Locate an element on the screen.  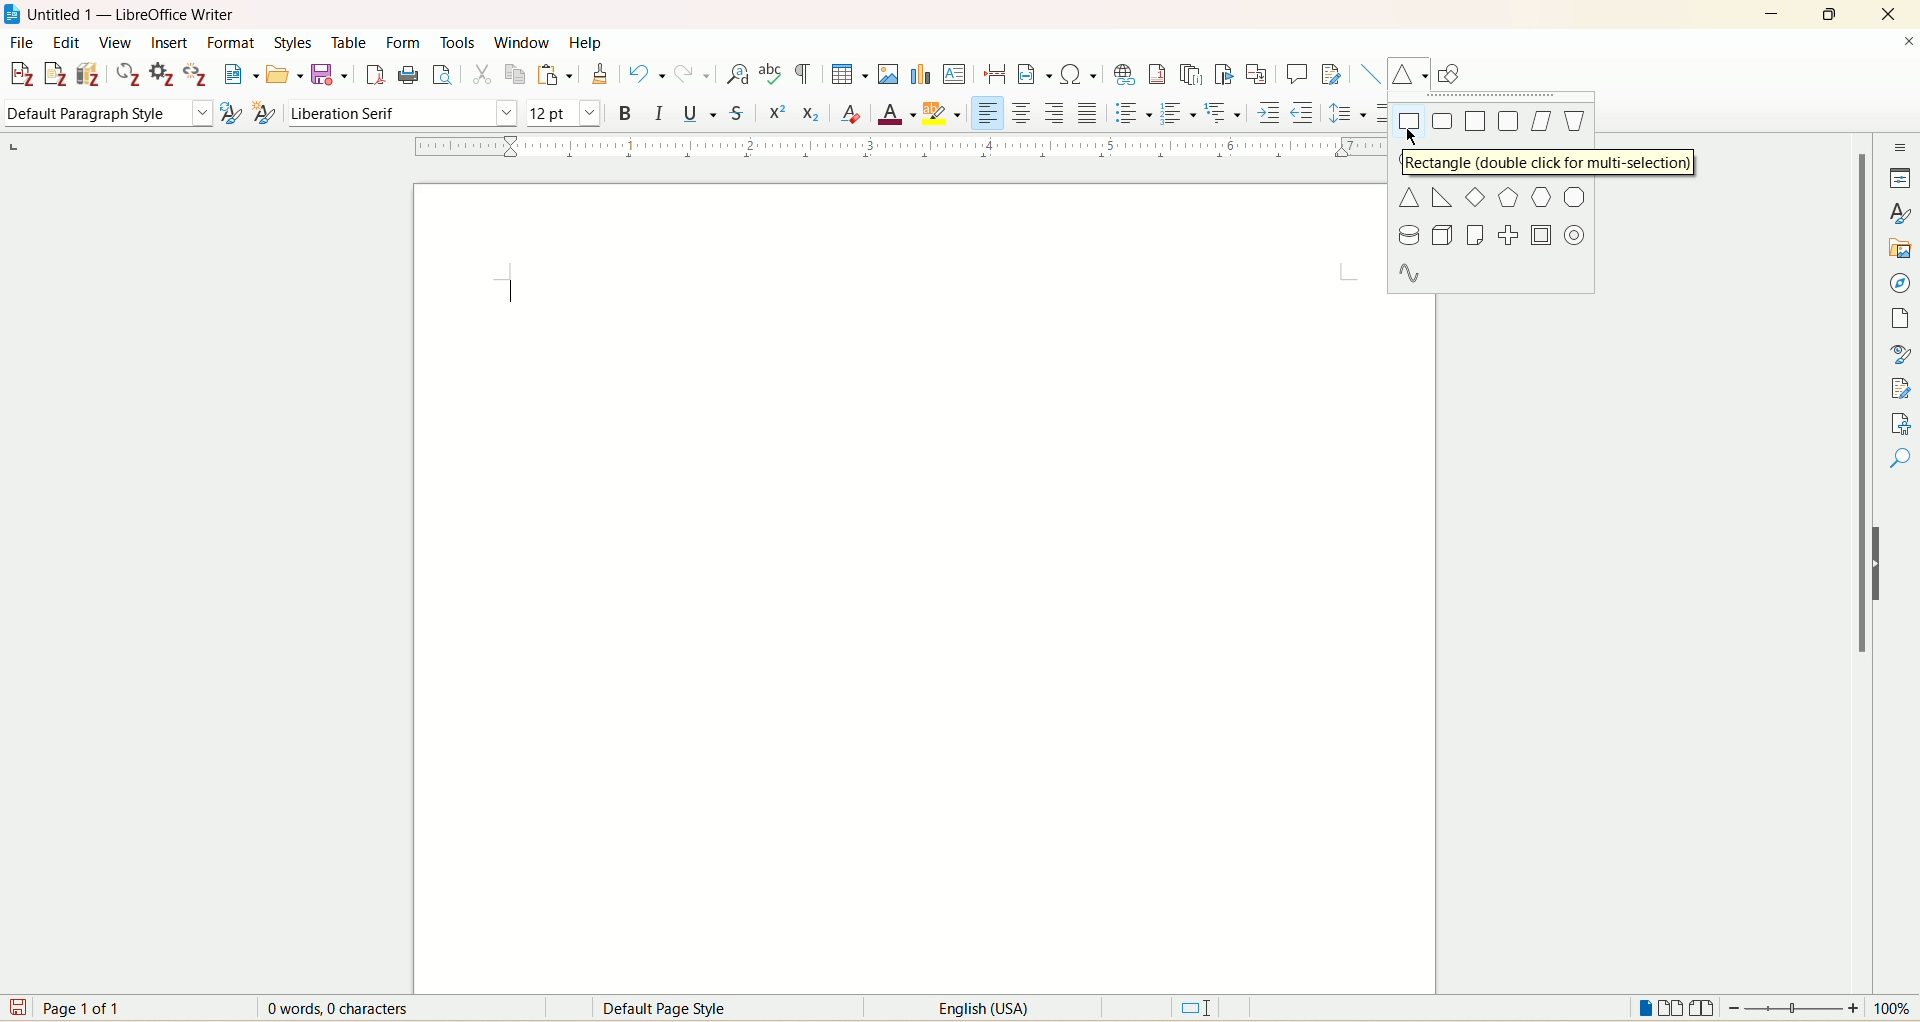
vertical scroll bar is located at coordinates (1858, 548).